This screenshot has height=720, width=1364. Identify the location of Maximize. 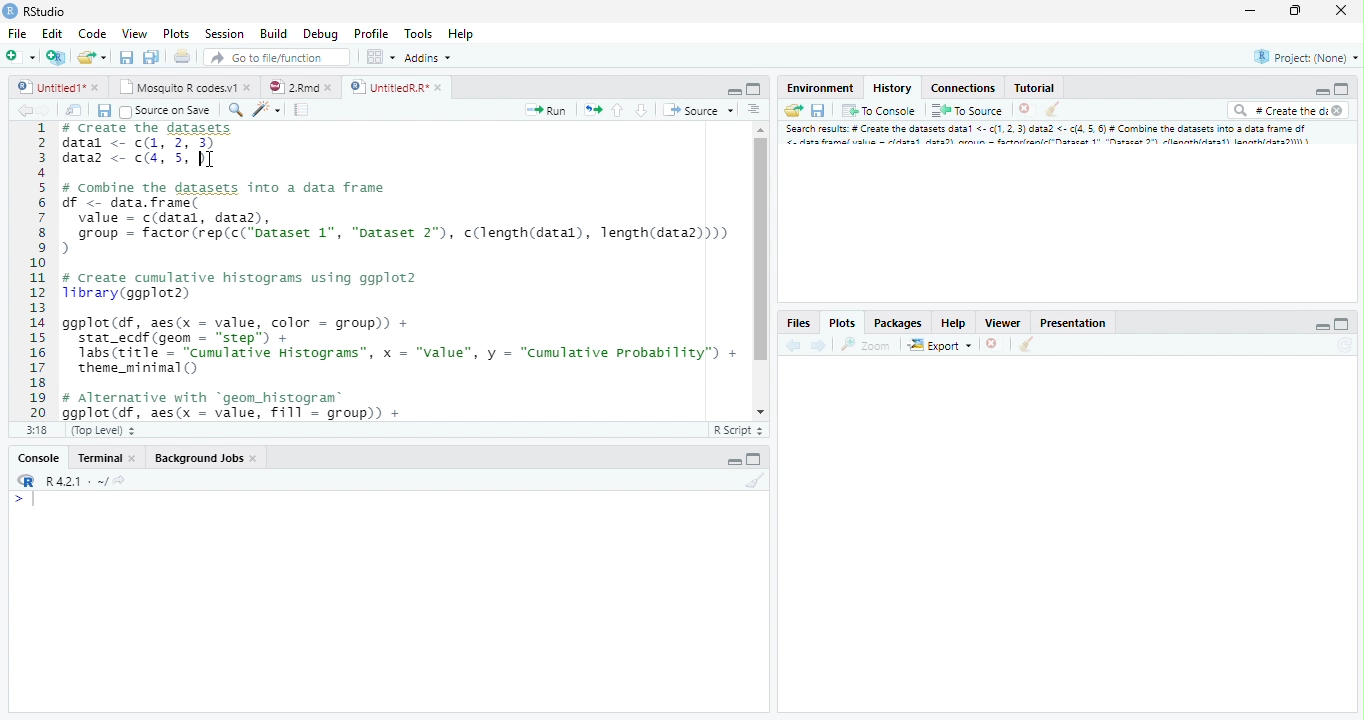
(1294, 11).